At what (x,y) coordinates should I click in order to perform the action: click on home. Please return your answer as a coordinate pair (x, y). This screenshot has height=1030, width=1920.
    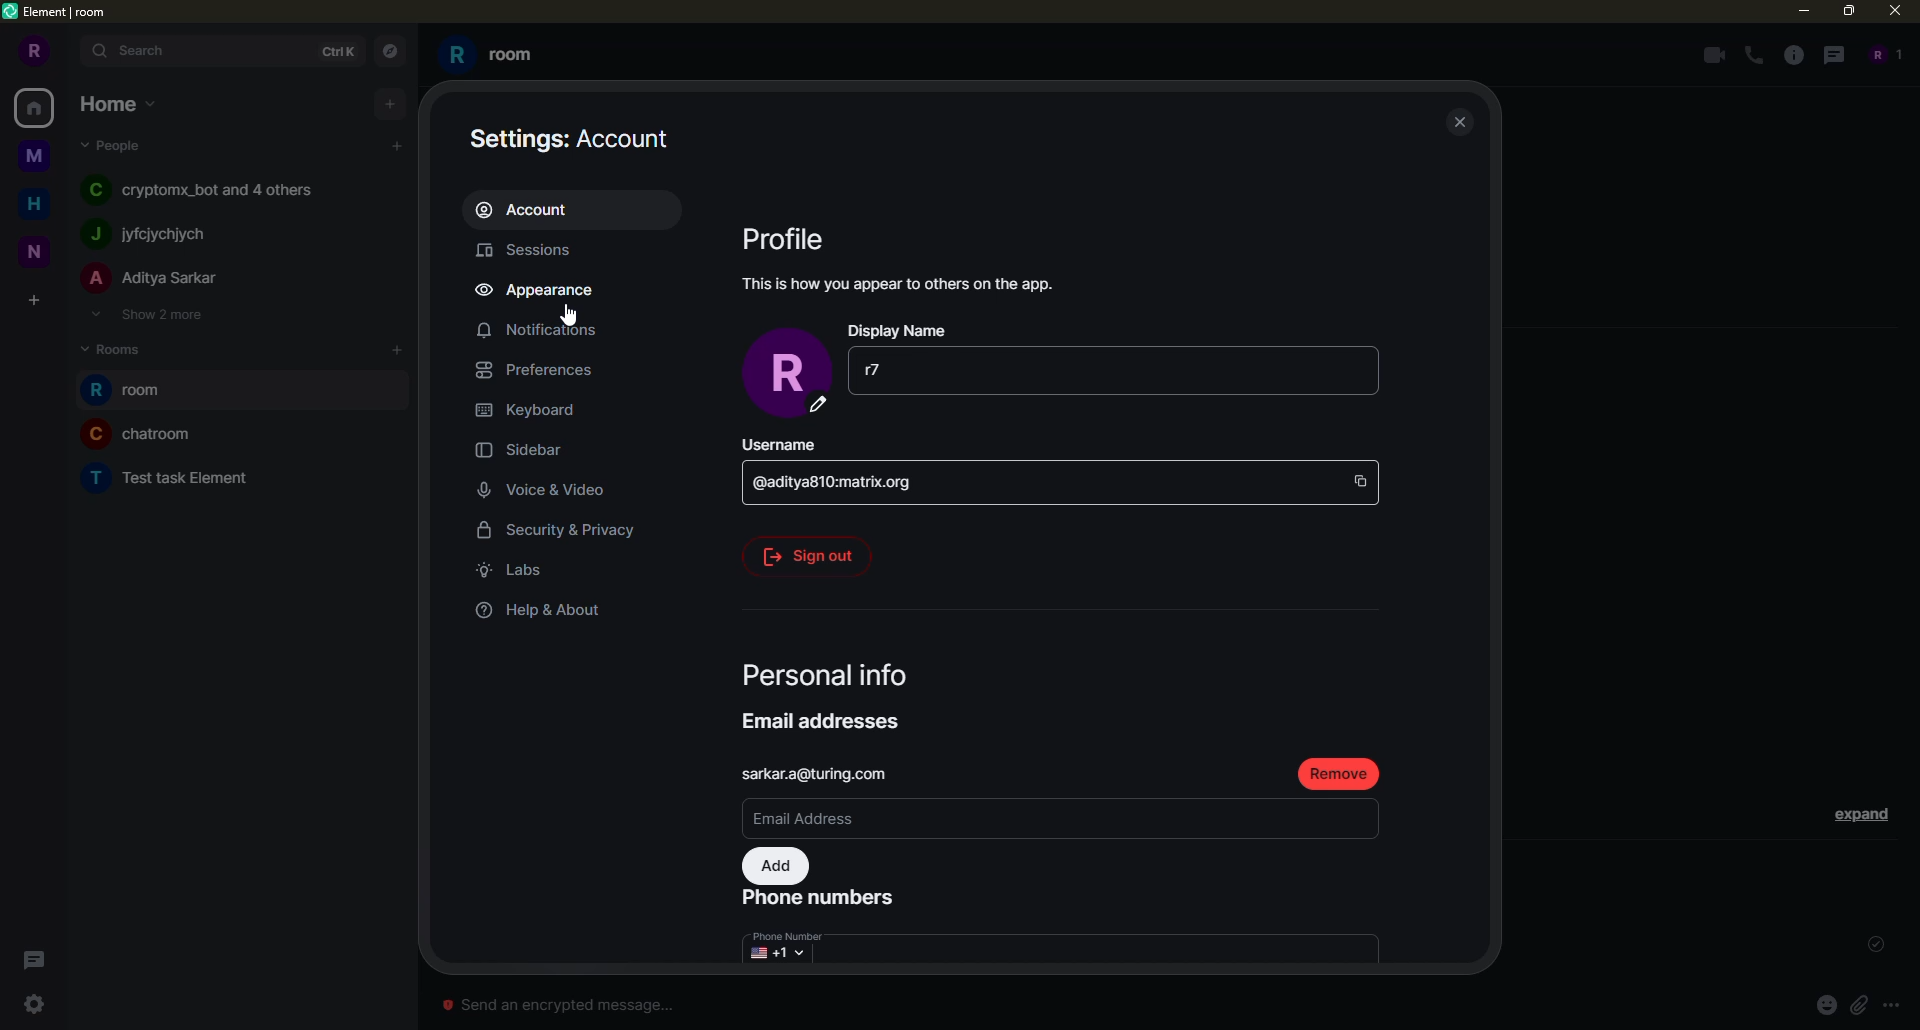
    Looking at the image, I should click on (120, 102).